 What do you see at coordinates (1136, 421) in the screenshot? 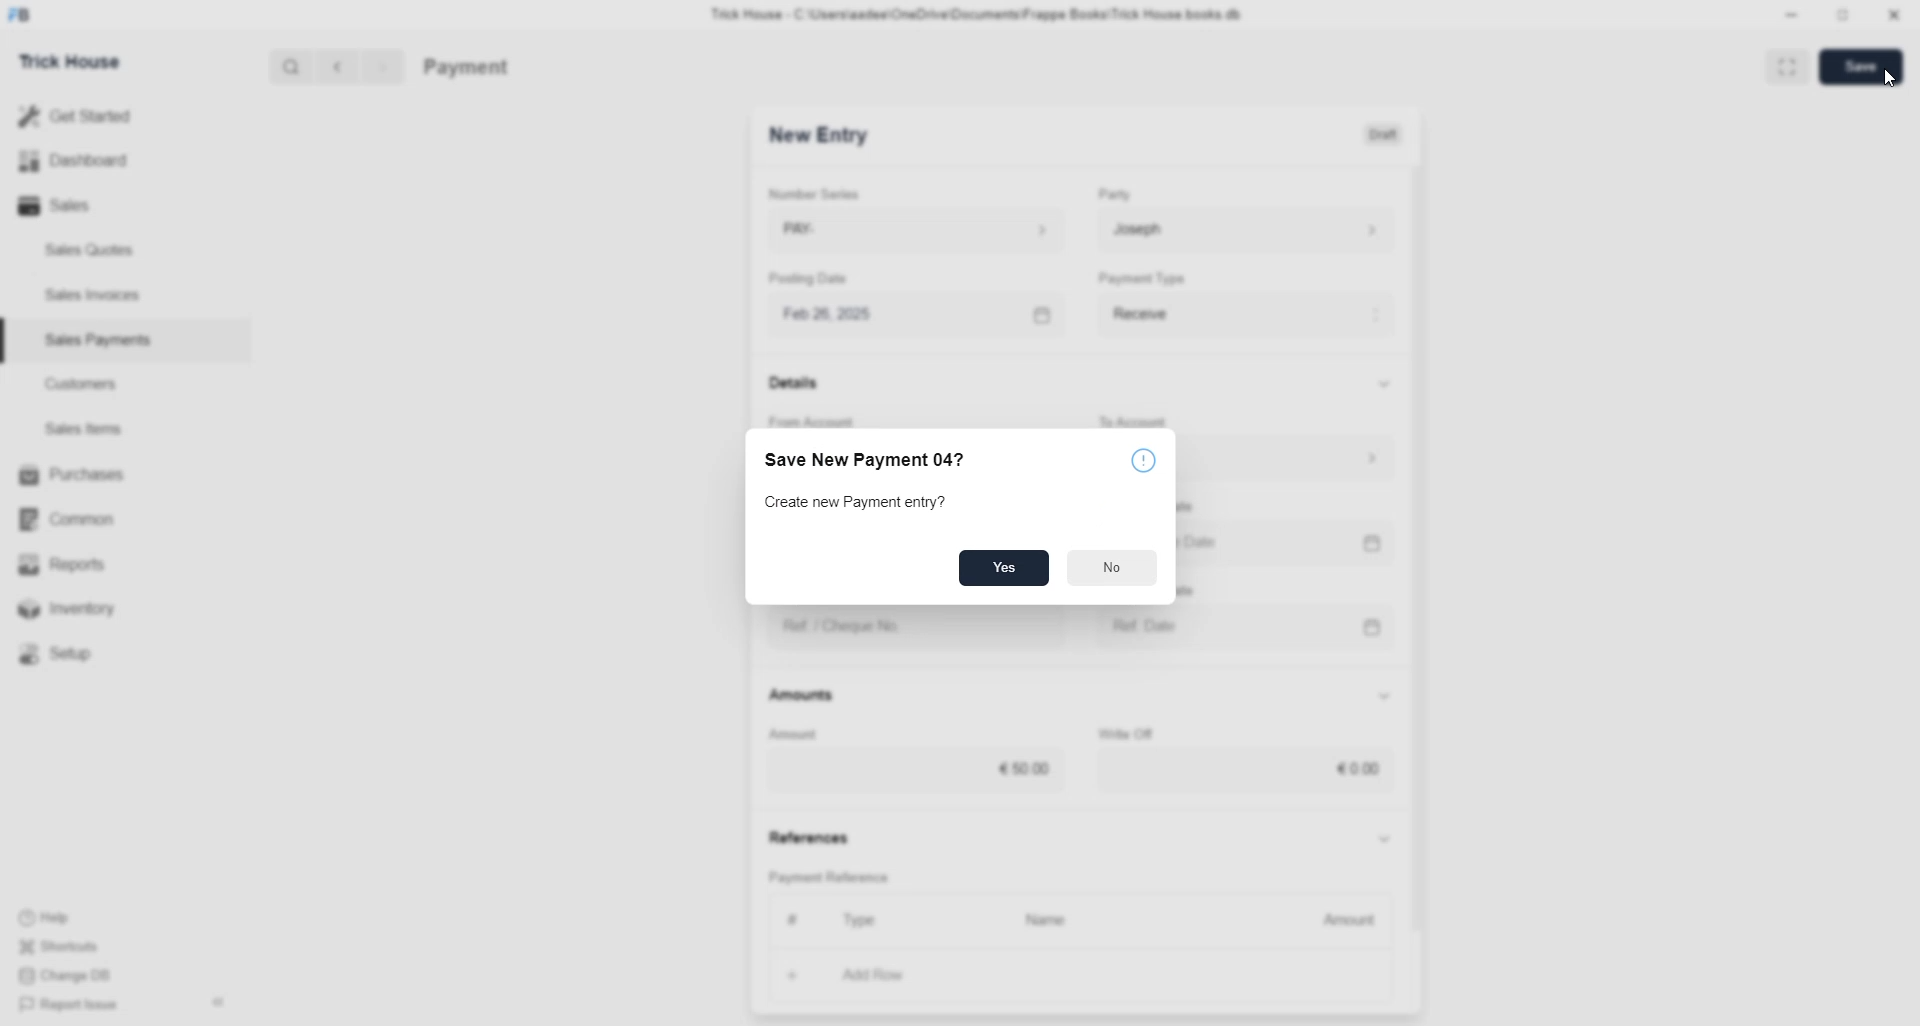
I see `To Account` at bounding box center [1136, 421].